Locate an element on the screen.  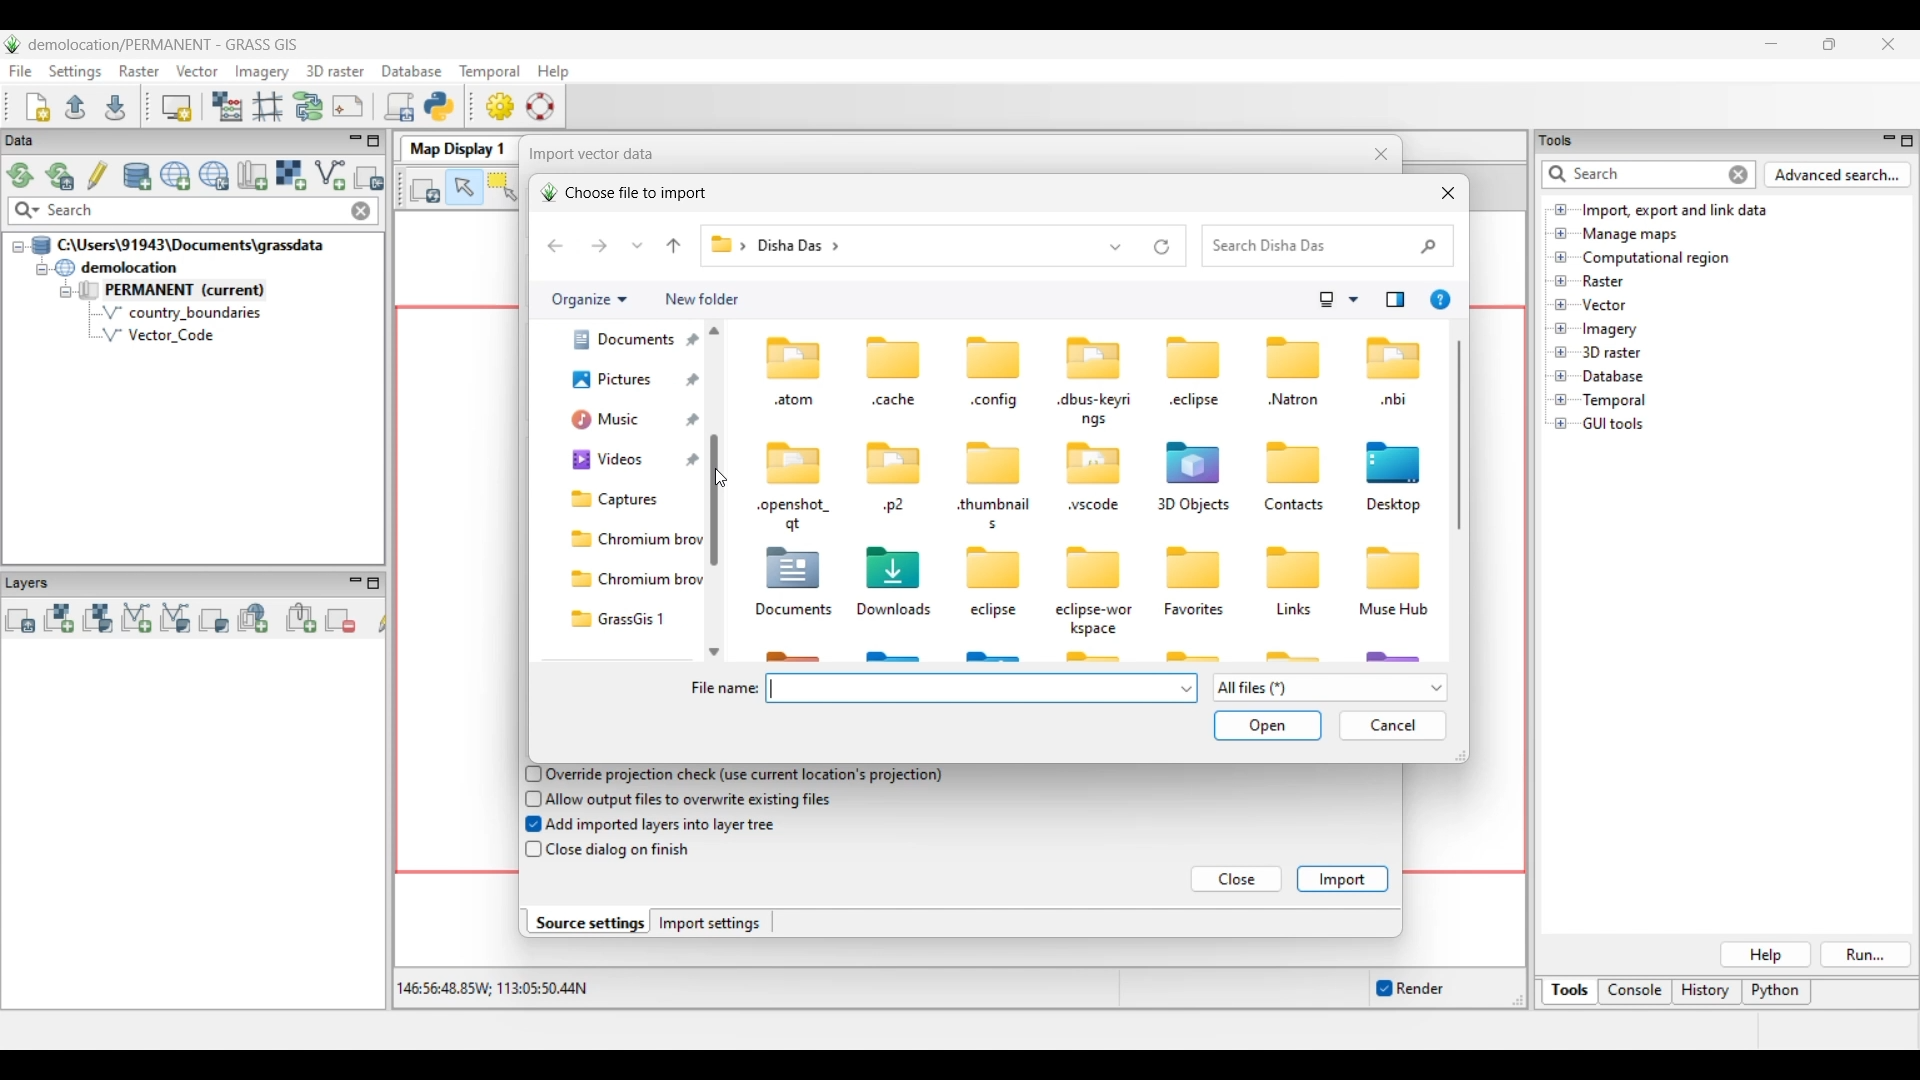
Close window is located at coordinates (1448, 193).